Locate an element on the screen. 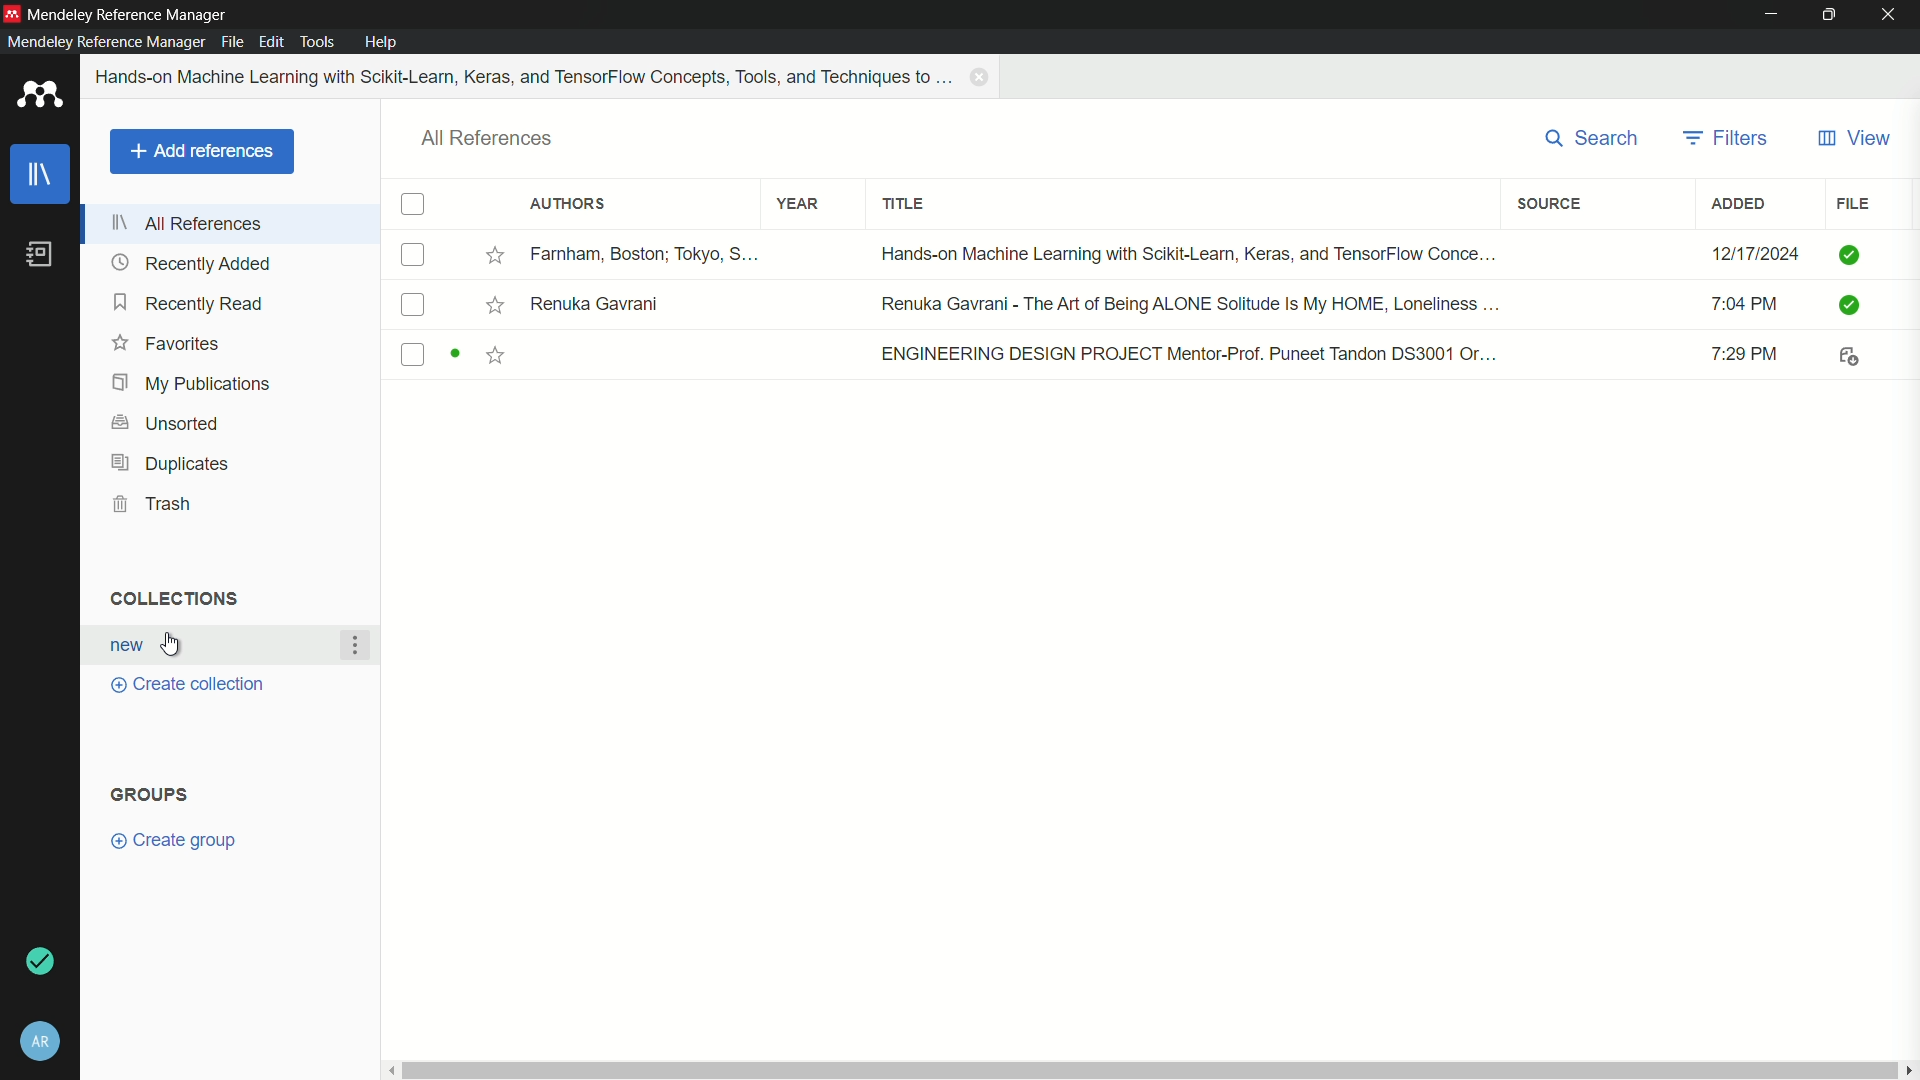 The width and height of the screenshot is (1920, 1080). tools menu is located at coordinates (316, 43).